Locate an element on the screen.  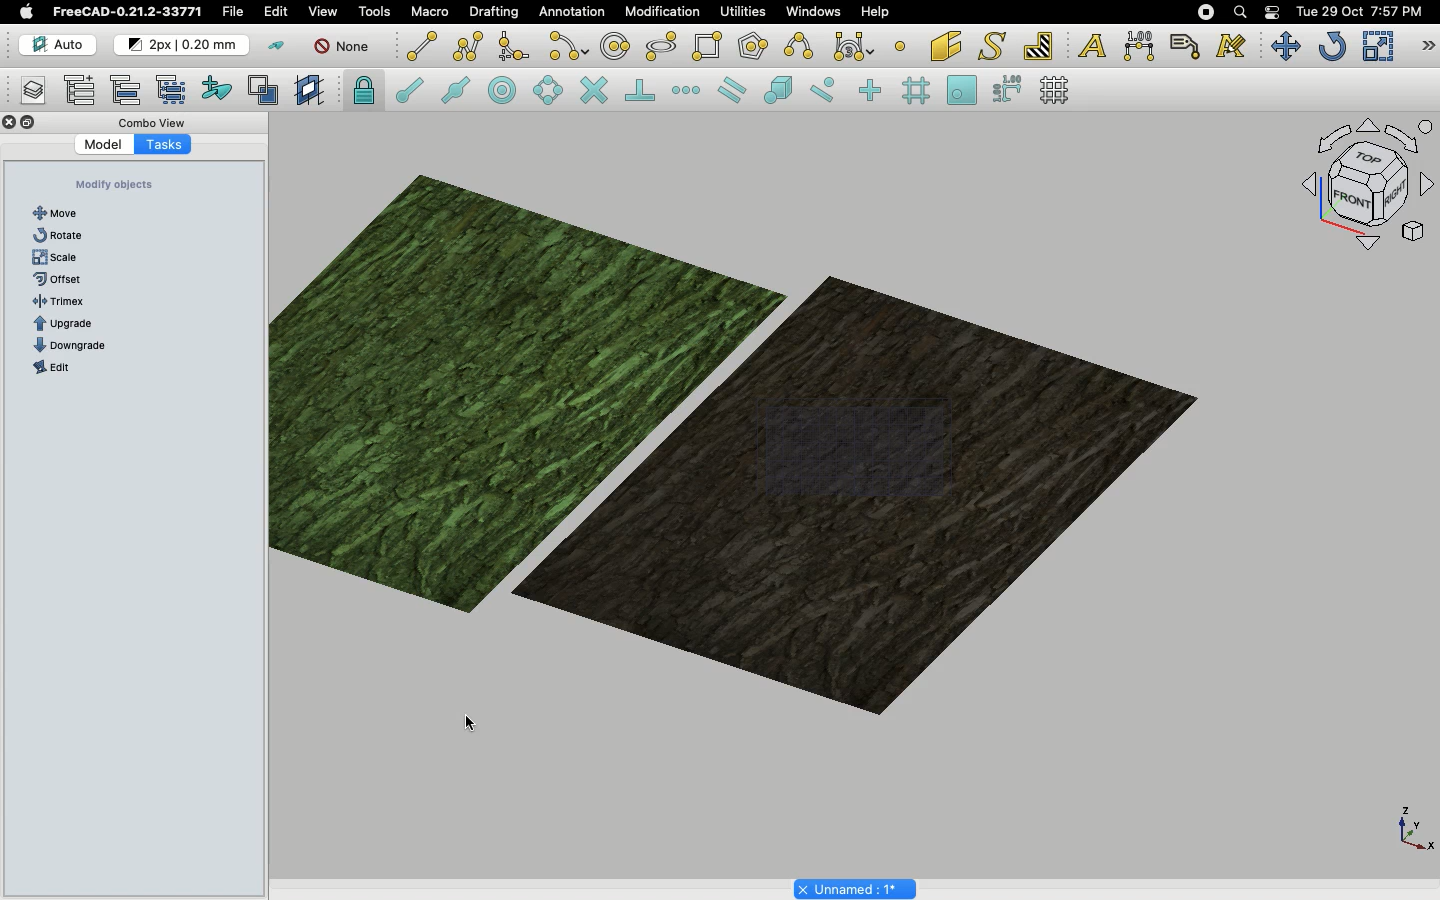
Draft modification tools is located at coordinates (1427, 48).